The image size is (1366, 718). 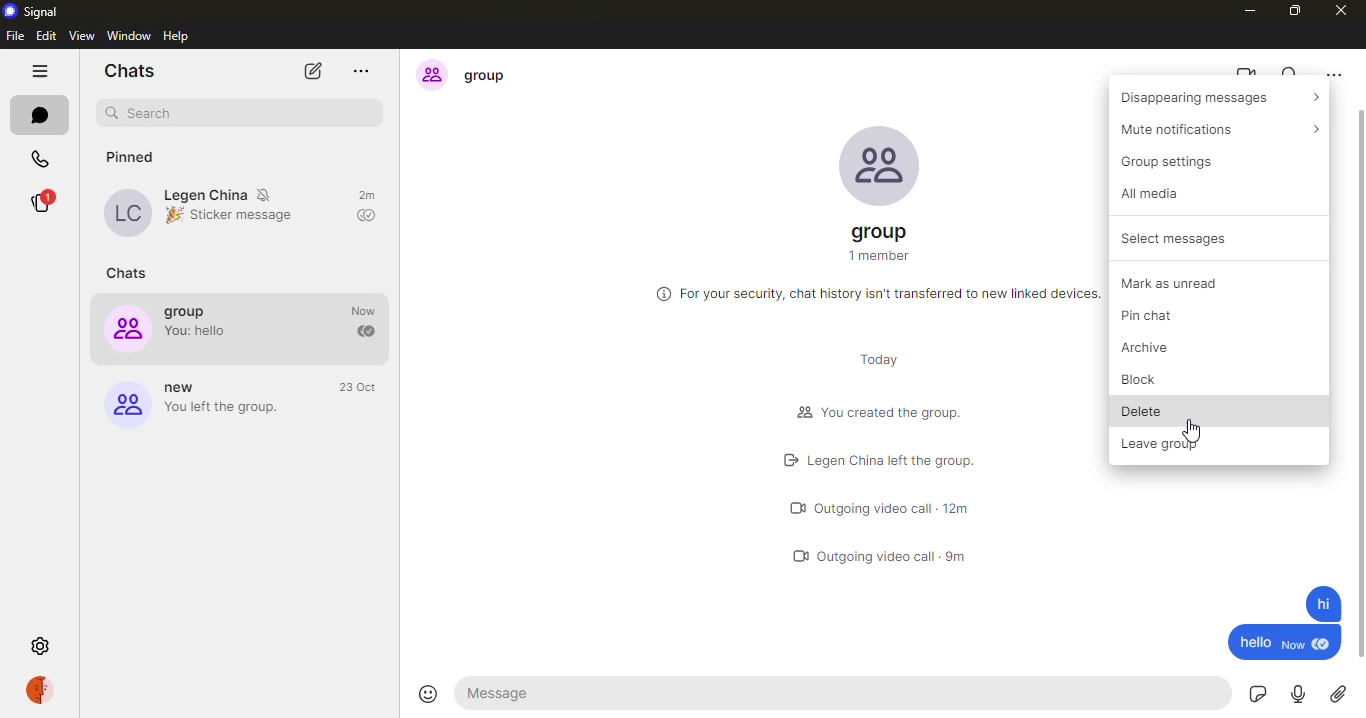 I want to click on new chat, so click(x=311, y=72).